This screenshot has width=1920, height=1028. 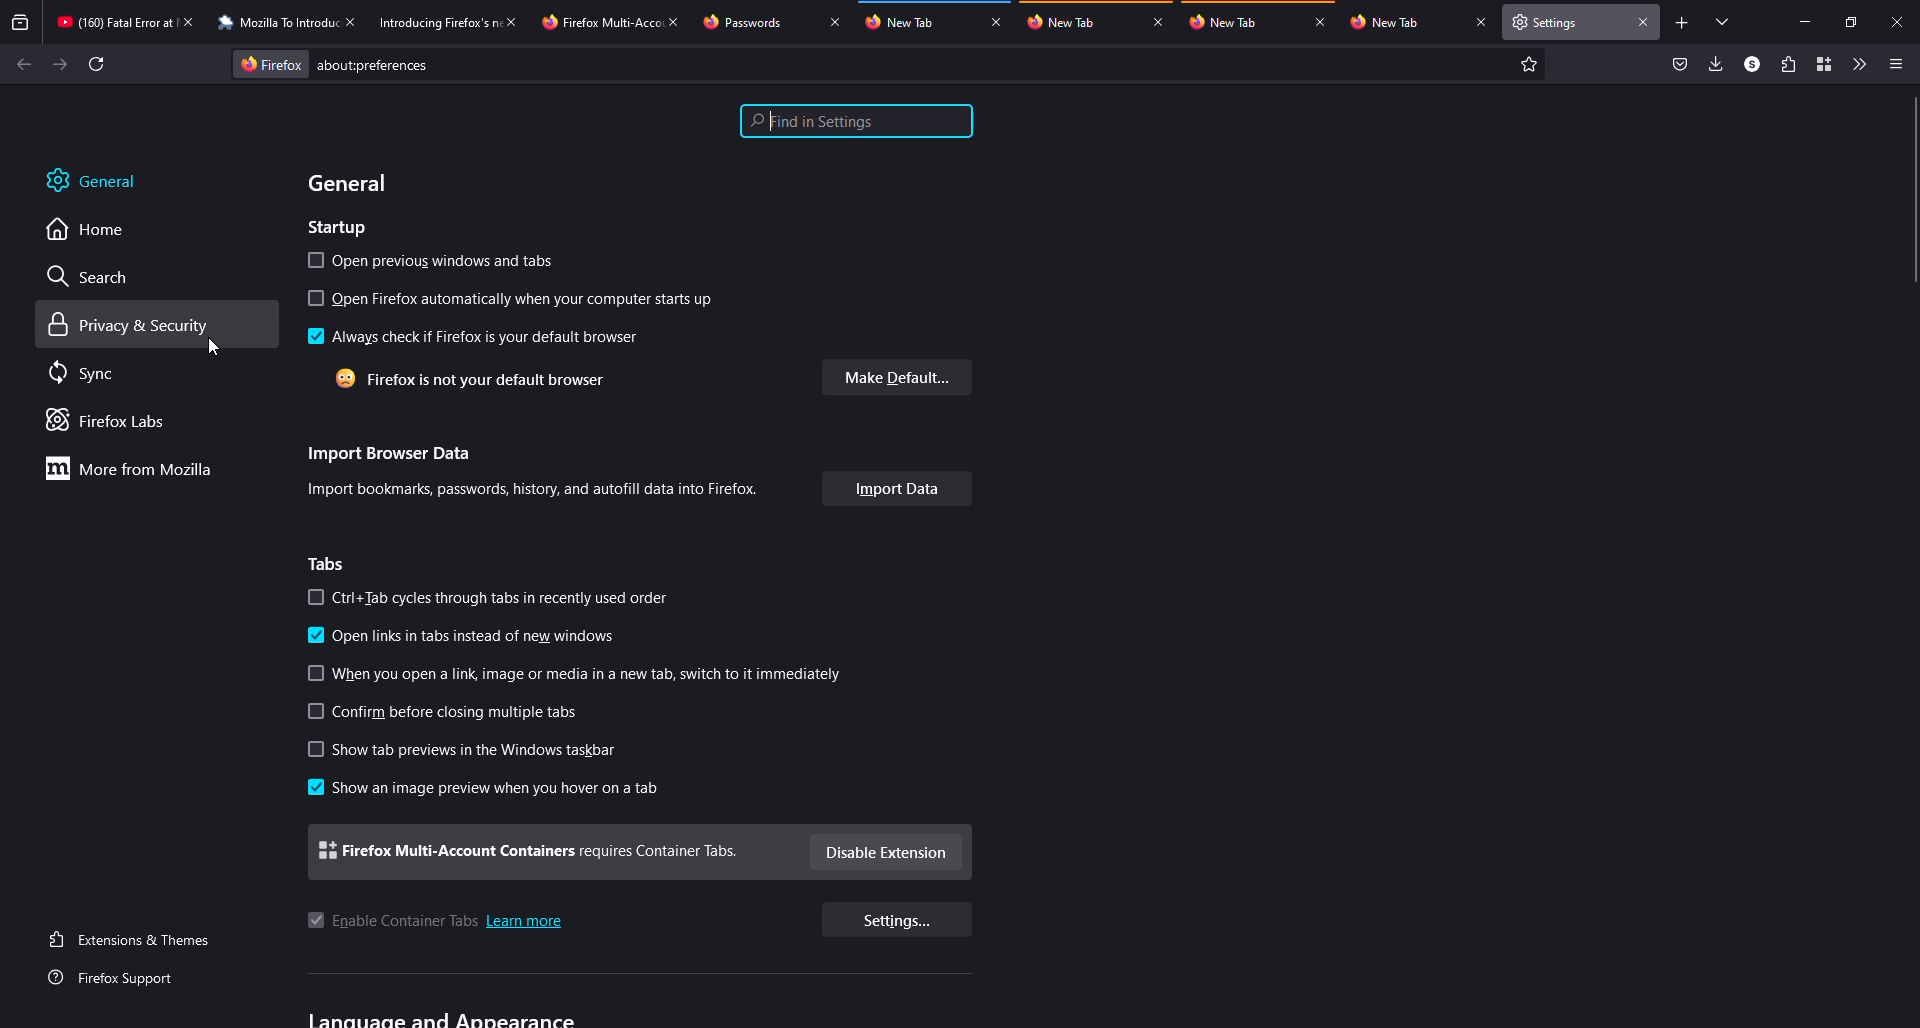 I want to click on themes, so click(x=134, y=940).